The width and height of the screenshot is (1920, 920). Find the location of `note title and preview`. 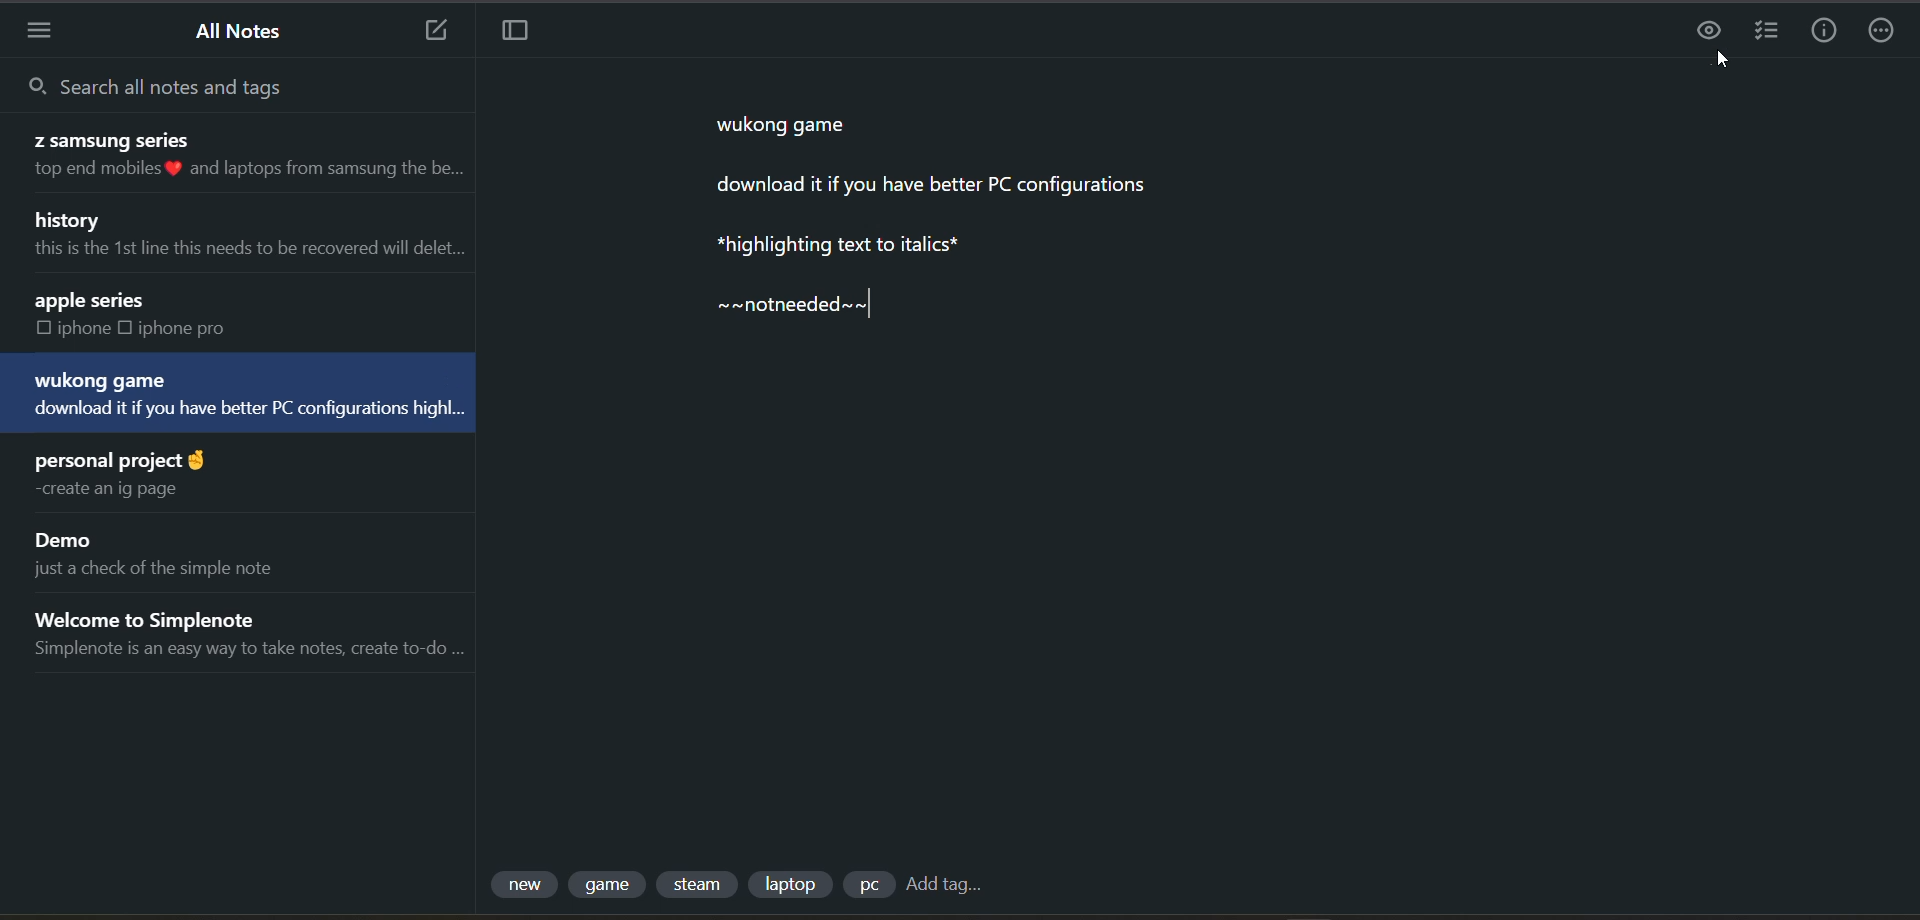

note title and preview is located at coordinates (172, 554).